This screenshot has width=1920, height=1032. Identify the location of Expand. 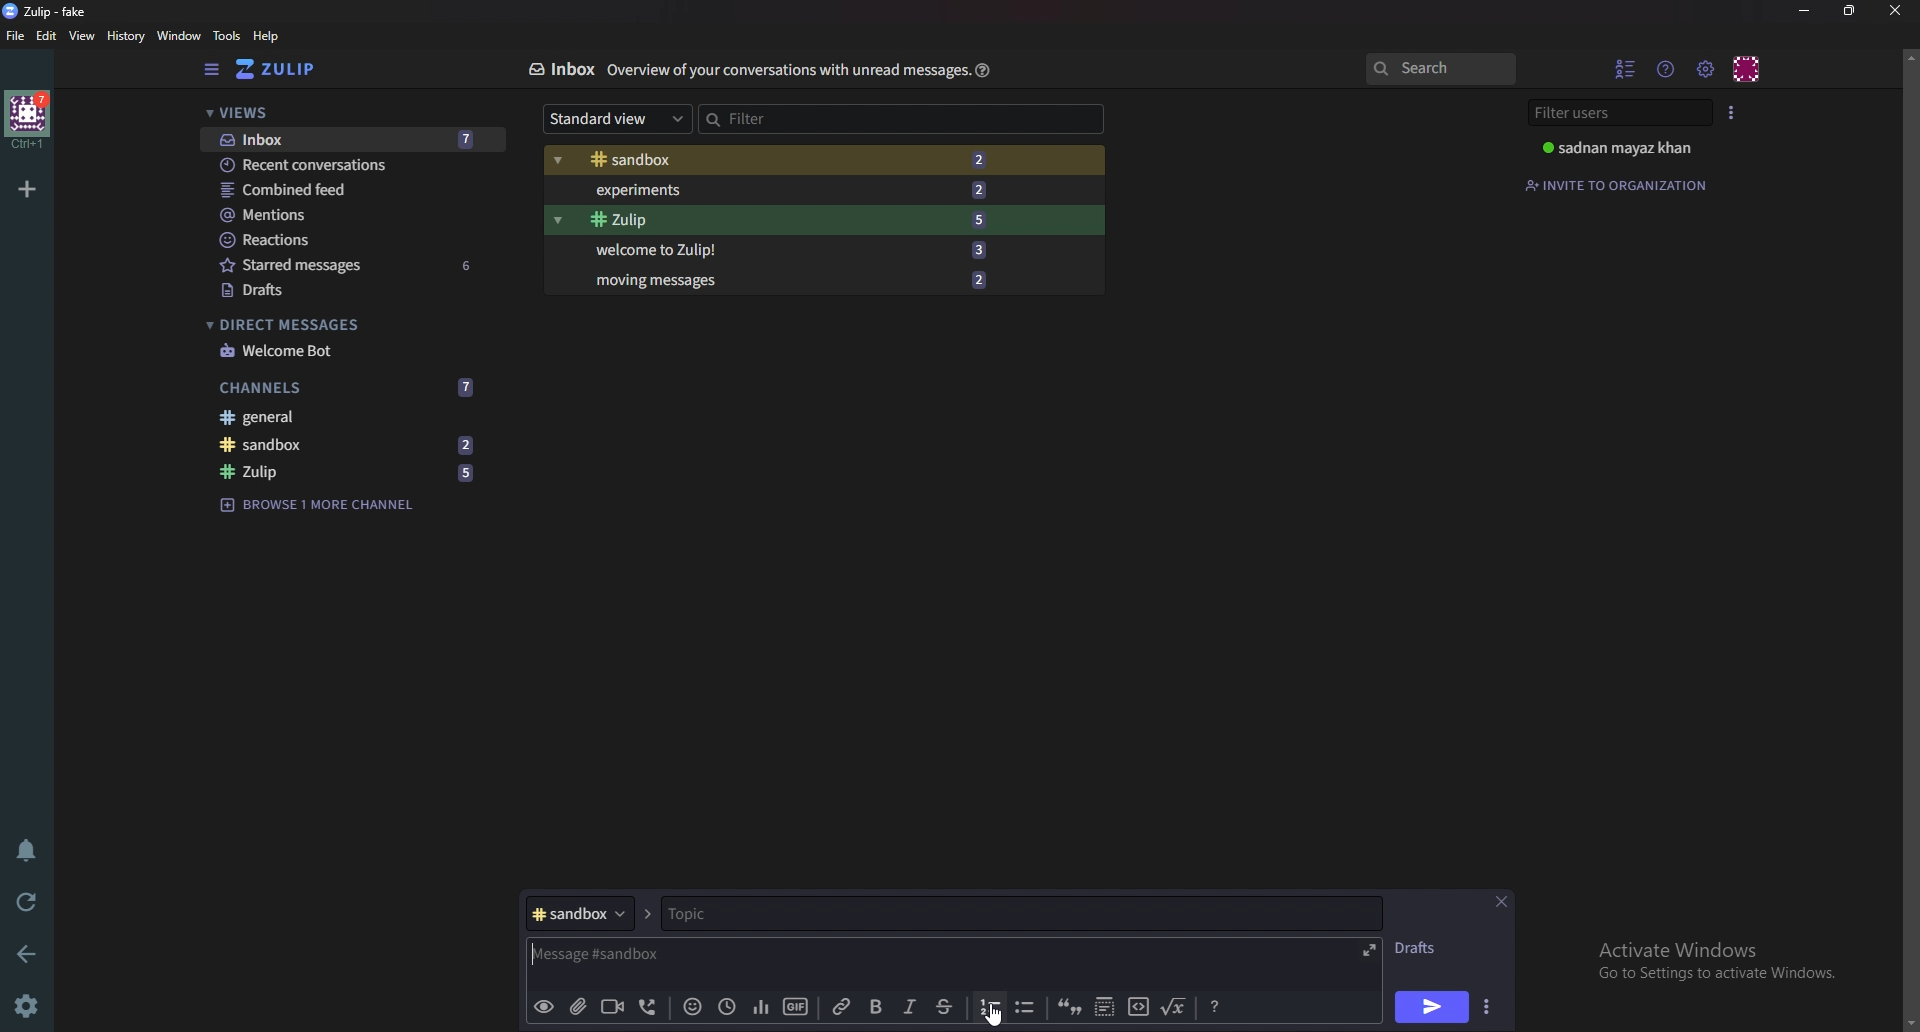
(1367, 948).